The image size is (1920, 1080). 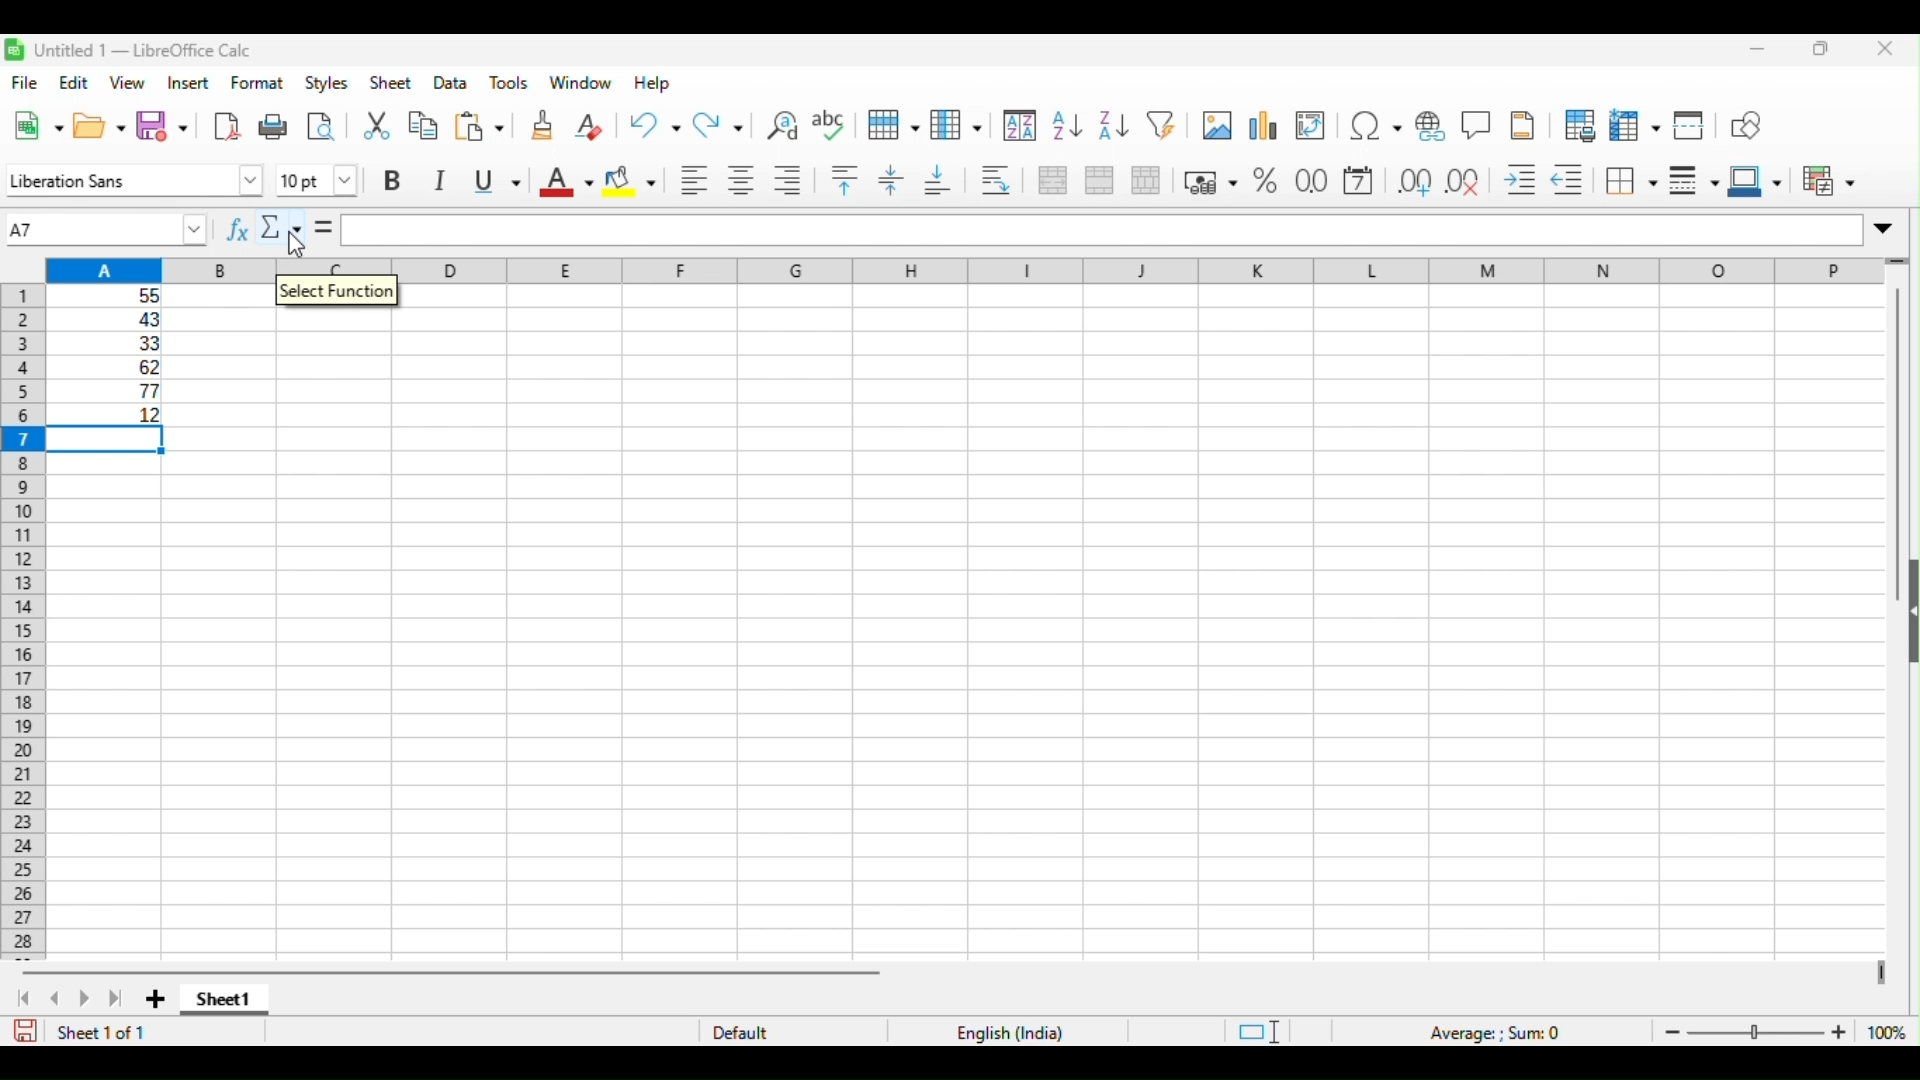 I want to click on style, so click(x=328, y=83).